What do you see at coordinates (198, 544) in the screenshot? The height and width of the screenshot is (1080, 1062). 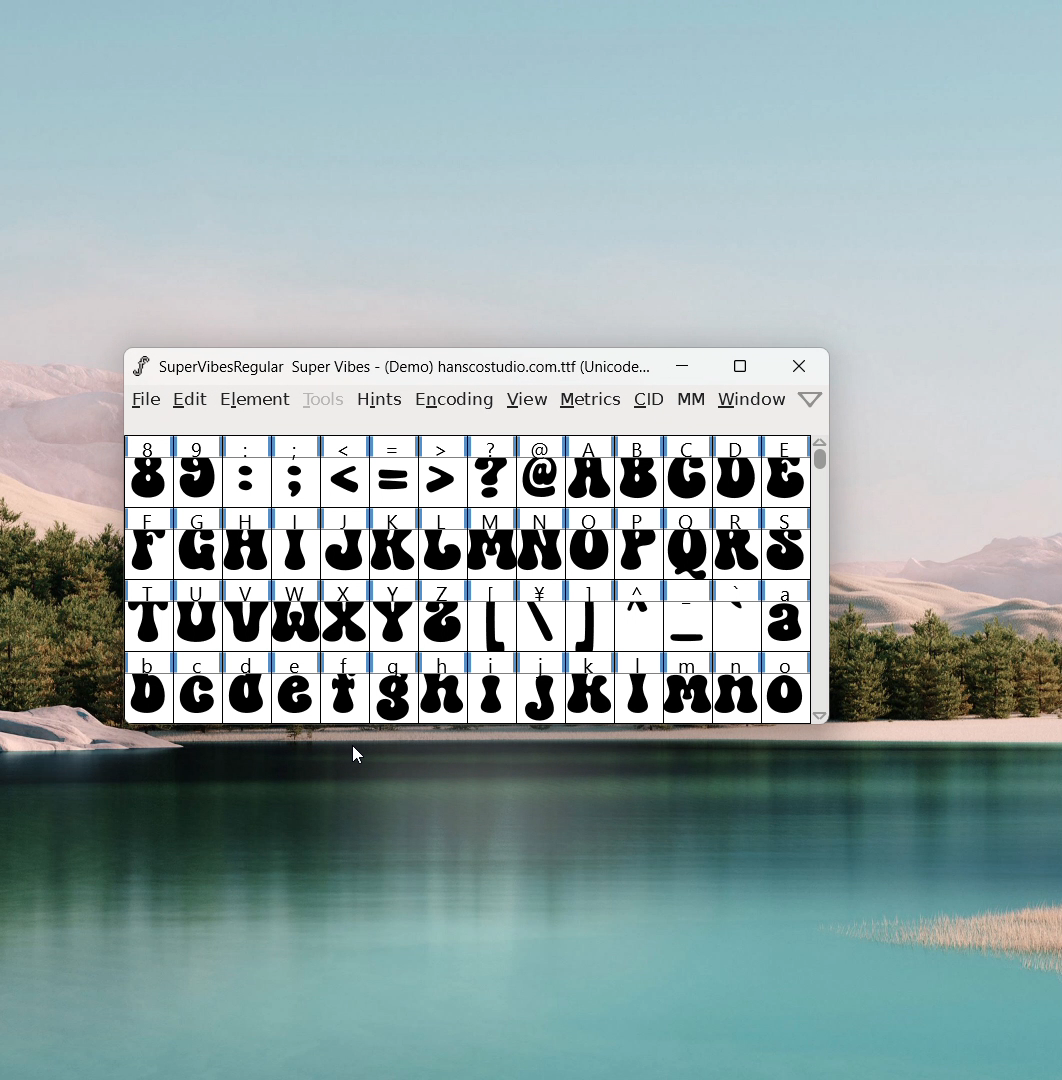 I see `G` at bounding box center [198, 544].